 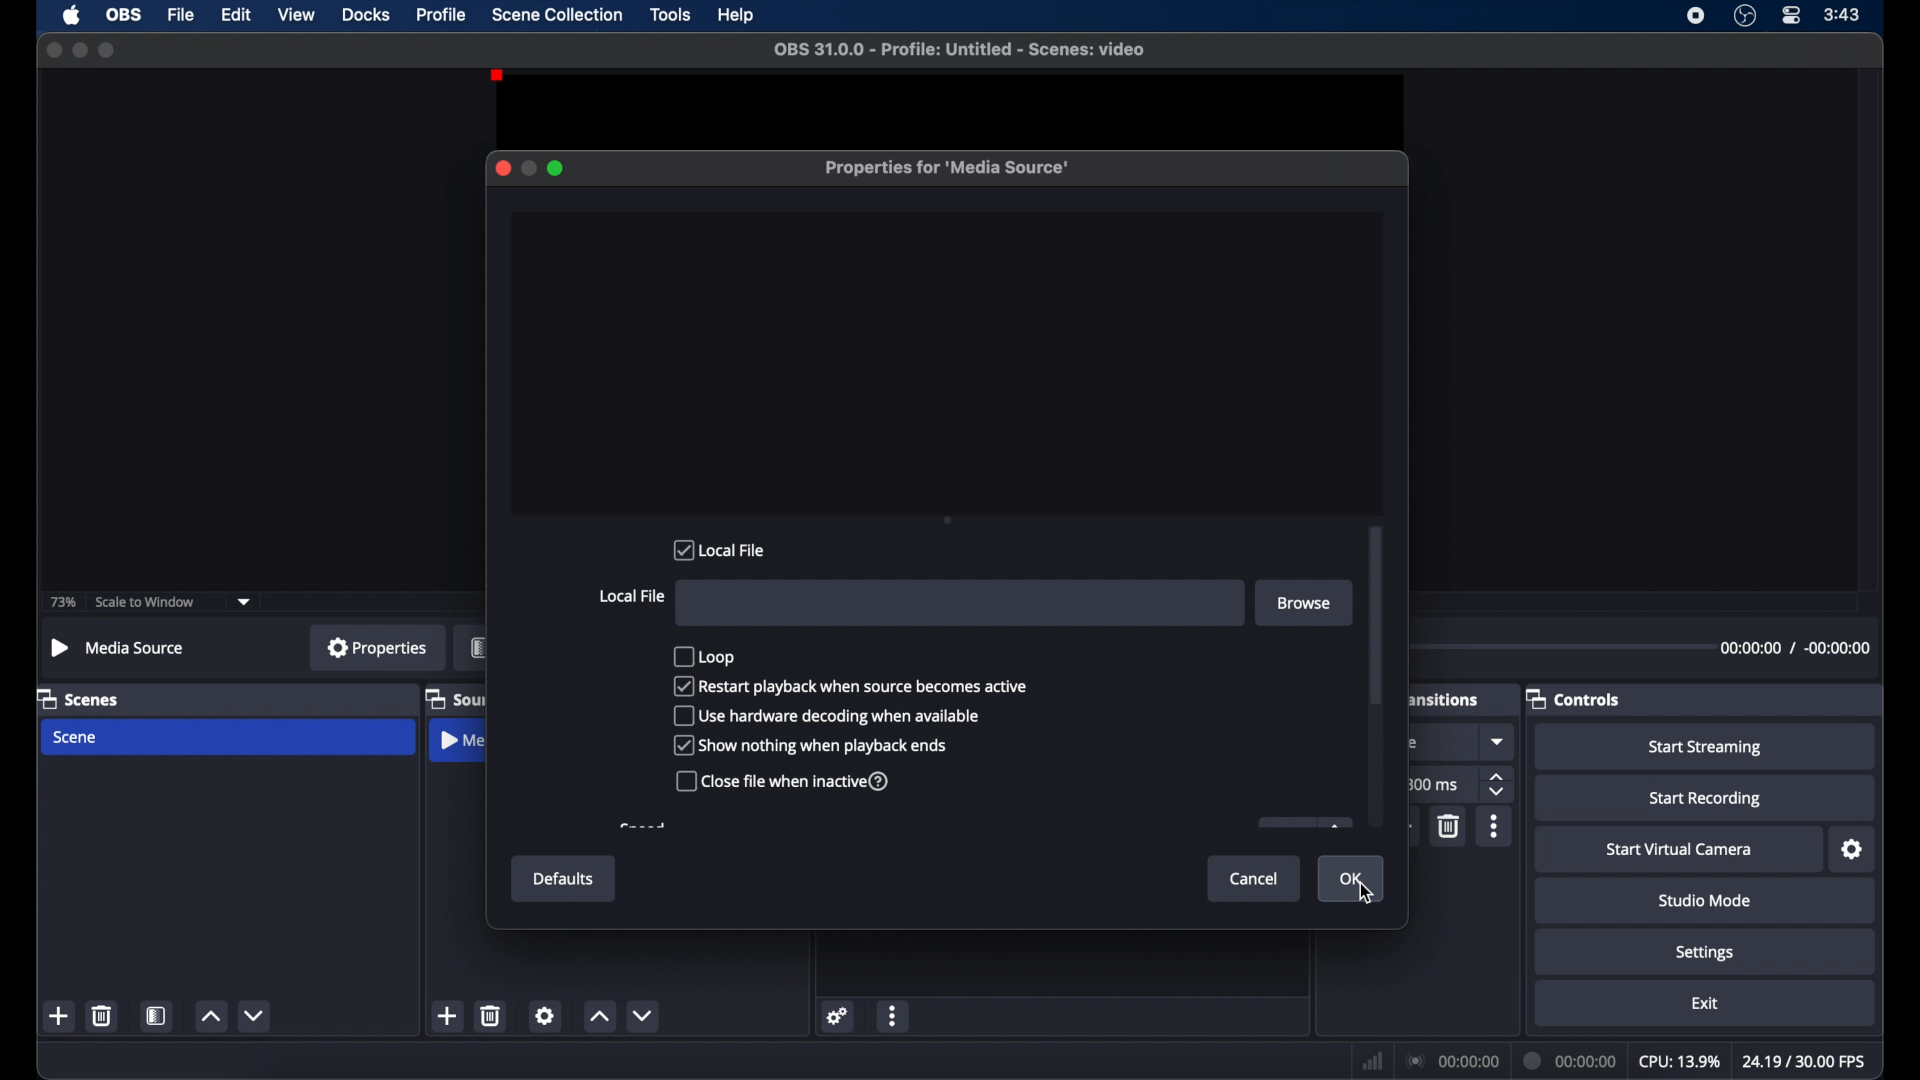 What do you see at coordinates (1705, 799) in the screenshot?
I see `start recording` at bounding box center [1705, 799].